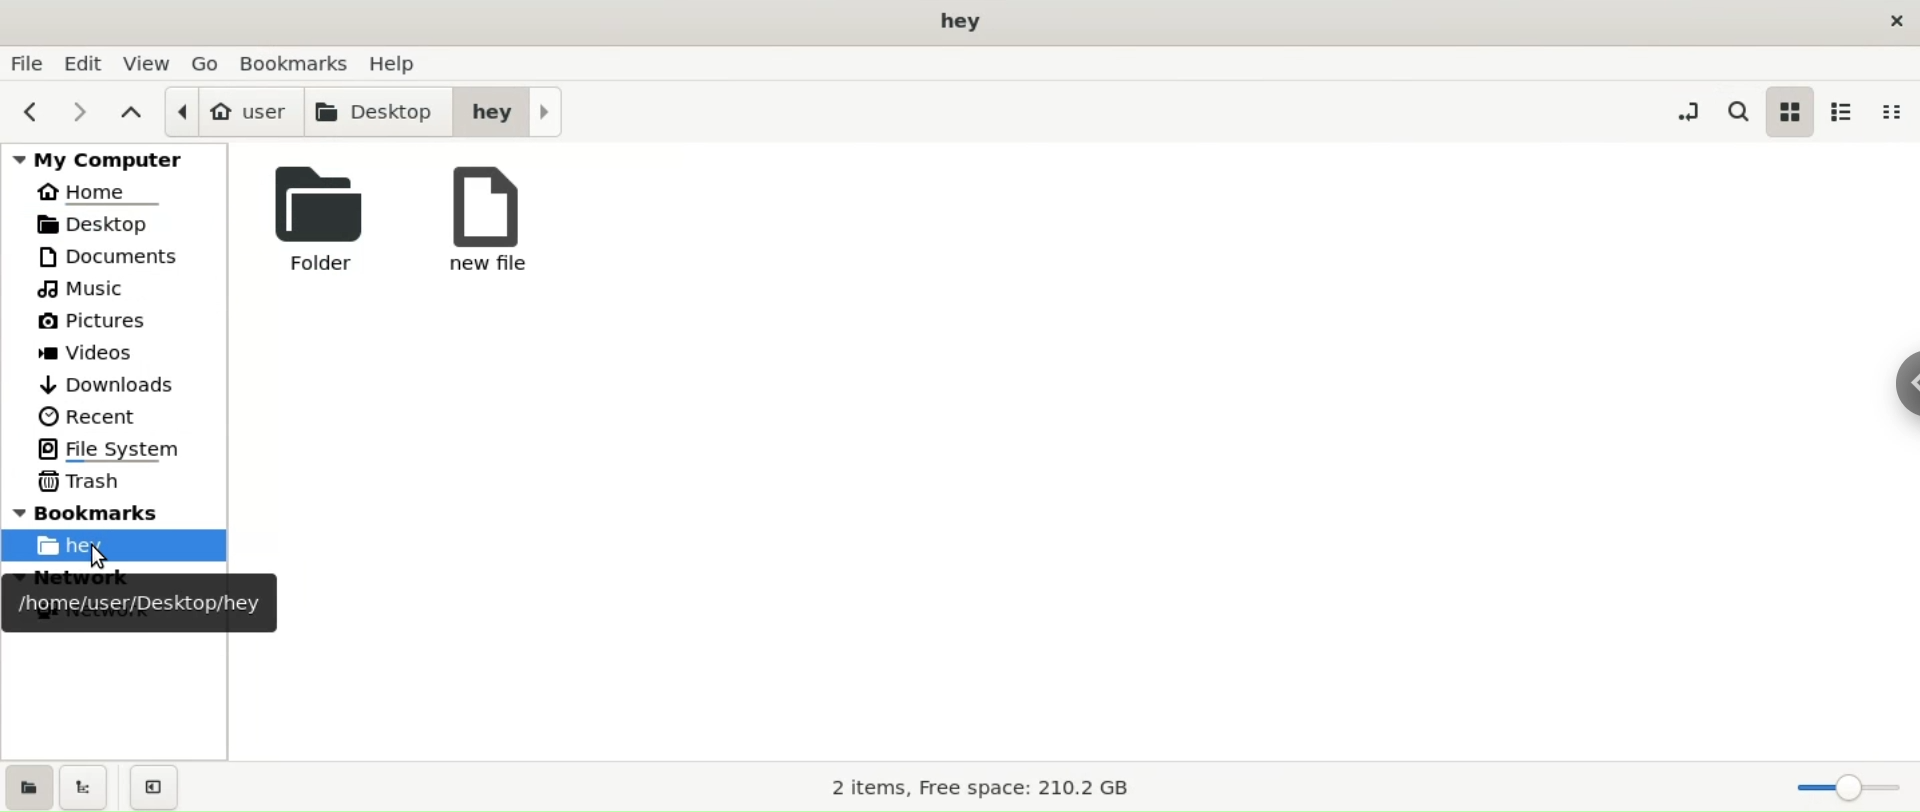 Image resolution: width=1920 pixels, height=812 pixels. I want to click on music, so click(86, 290).